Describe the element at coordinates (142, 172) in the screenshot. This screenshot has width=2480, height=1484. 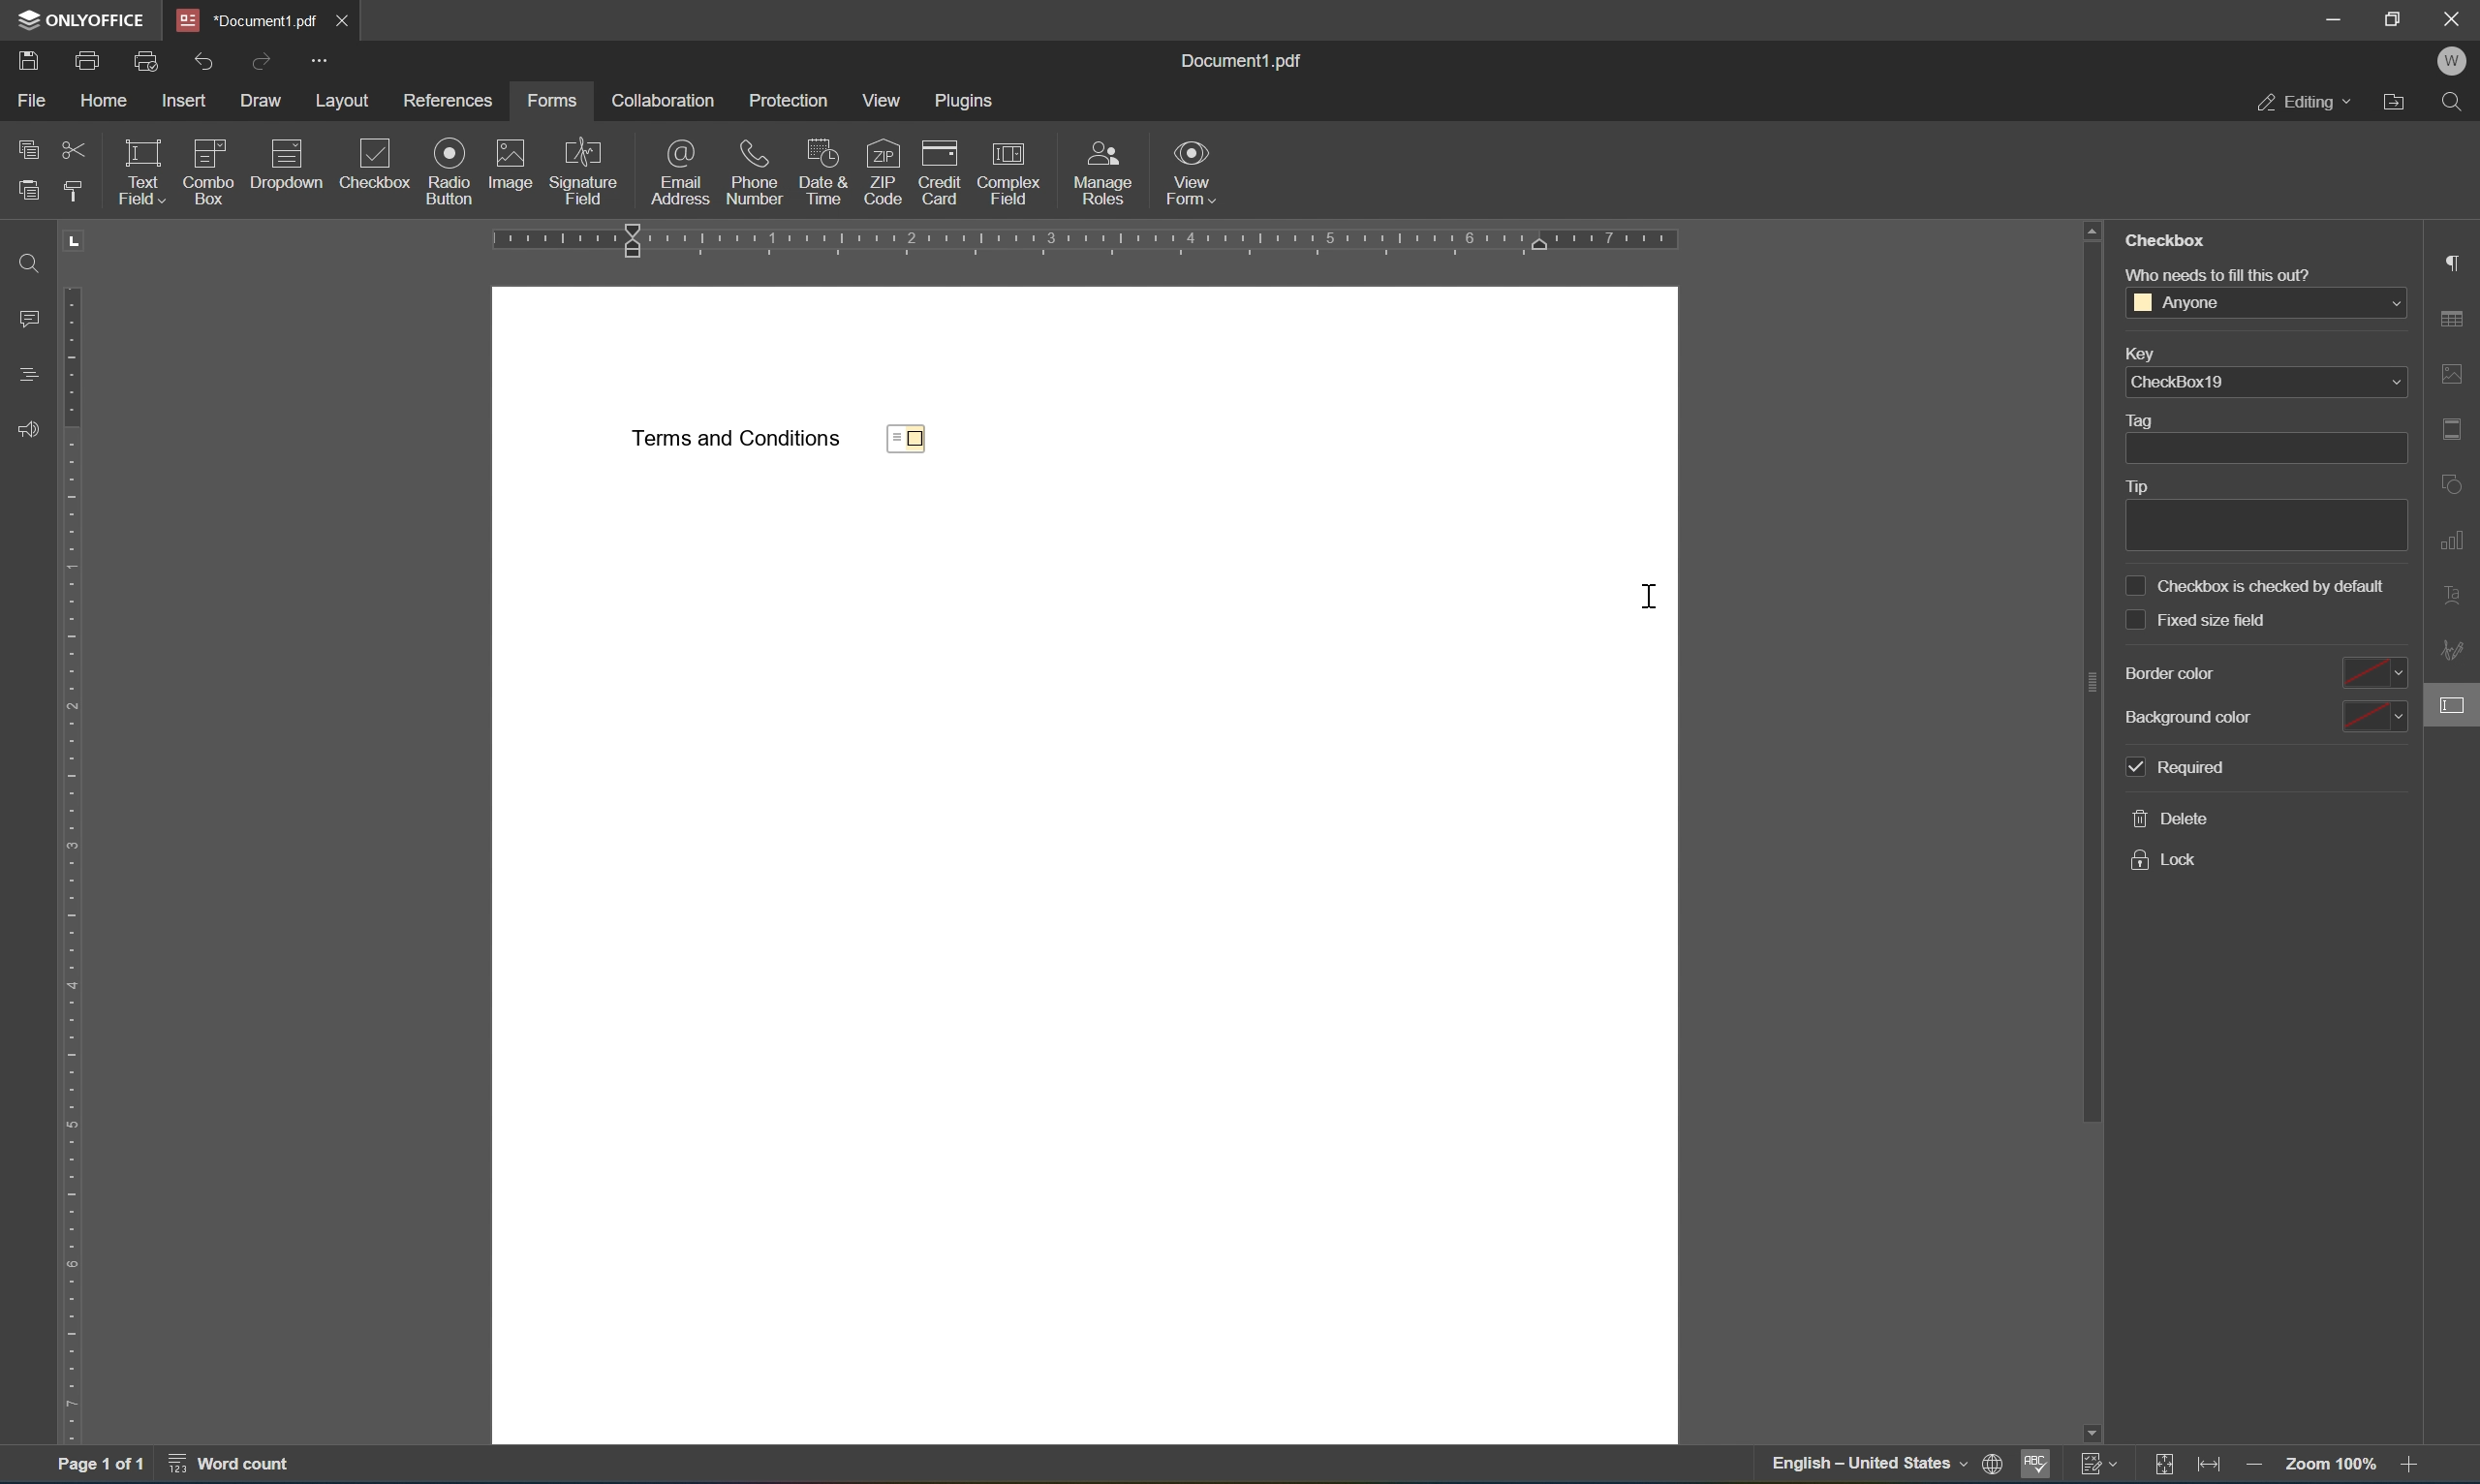
I see `text field` at that location.